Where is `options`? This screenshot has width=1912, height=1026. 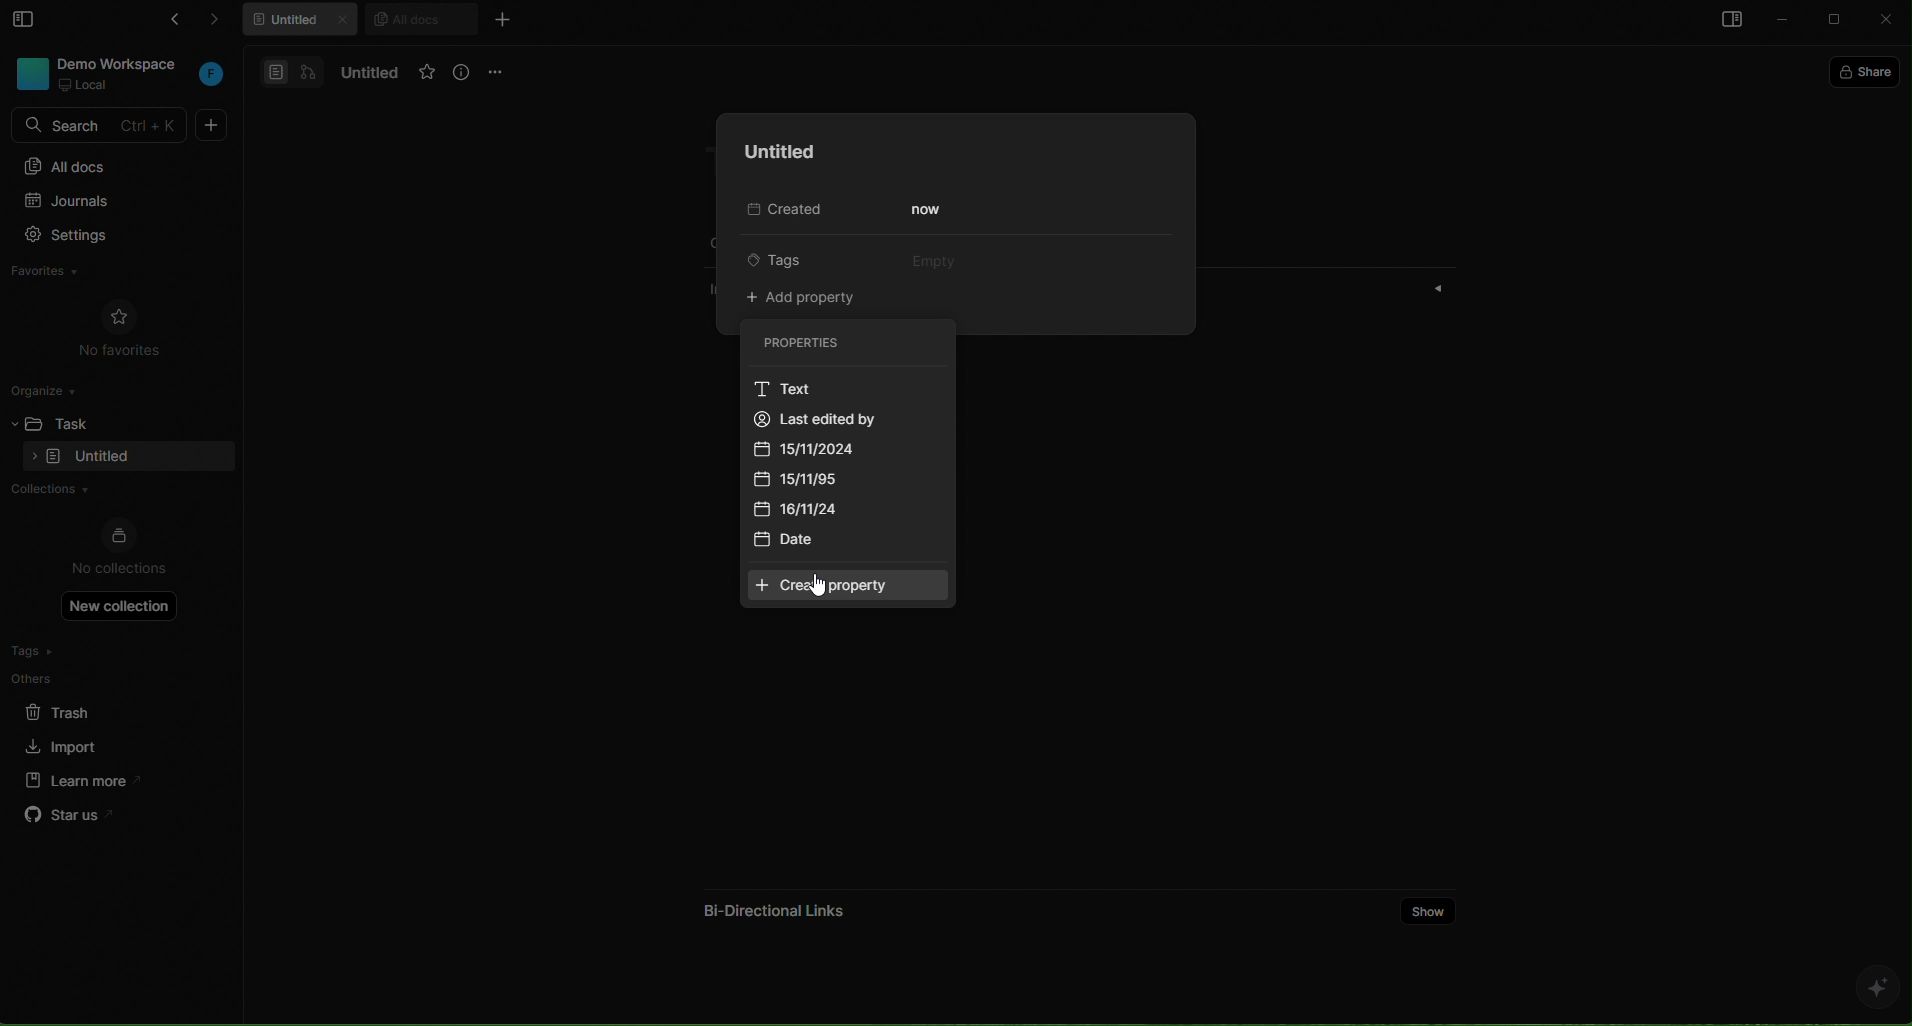
options is located at coordinates (499, 71).